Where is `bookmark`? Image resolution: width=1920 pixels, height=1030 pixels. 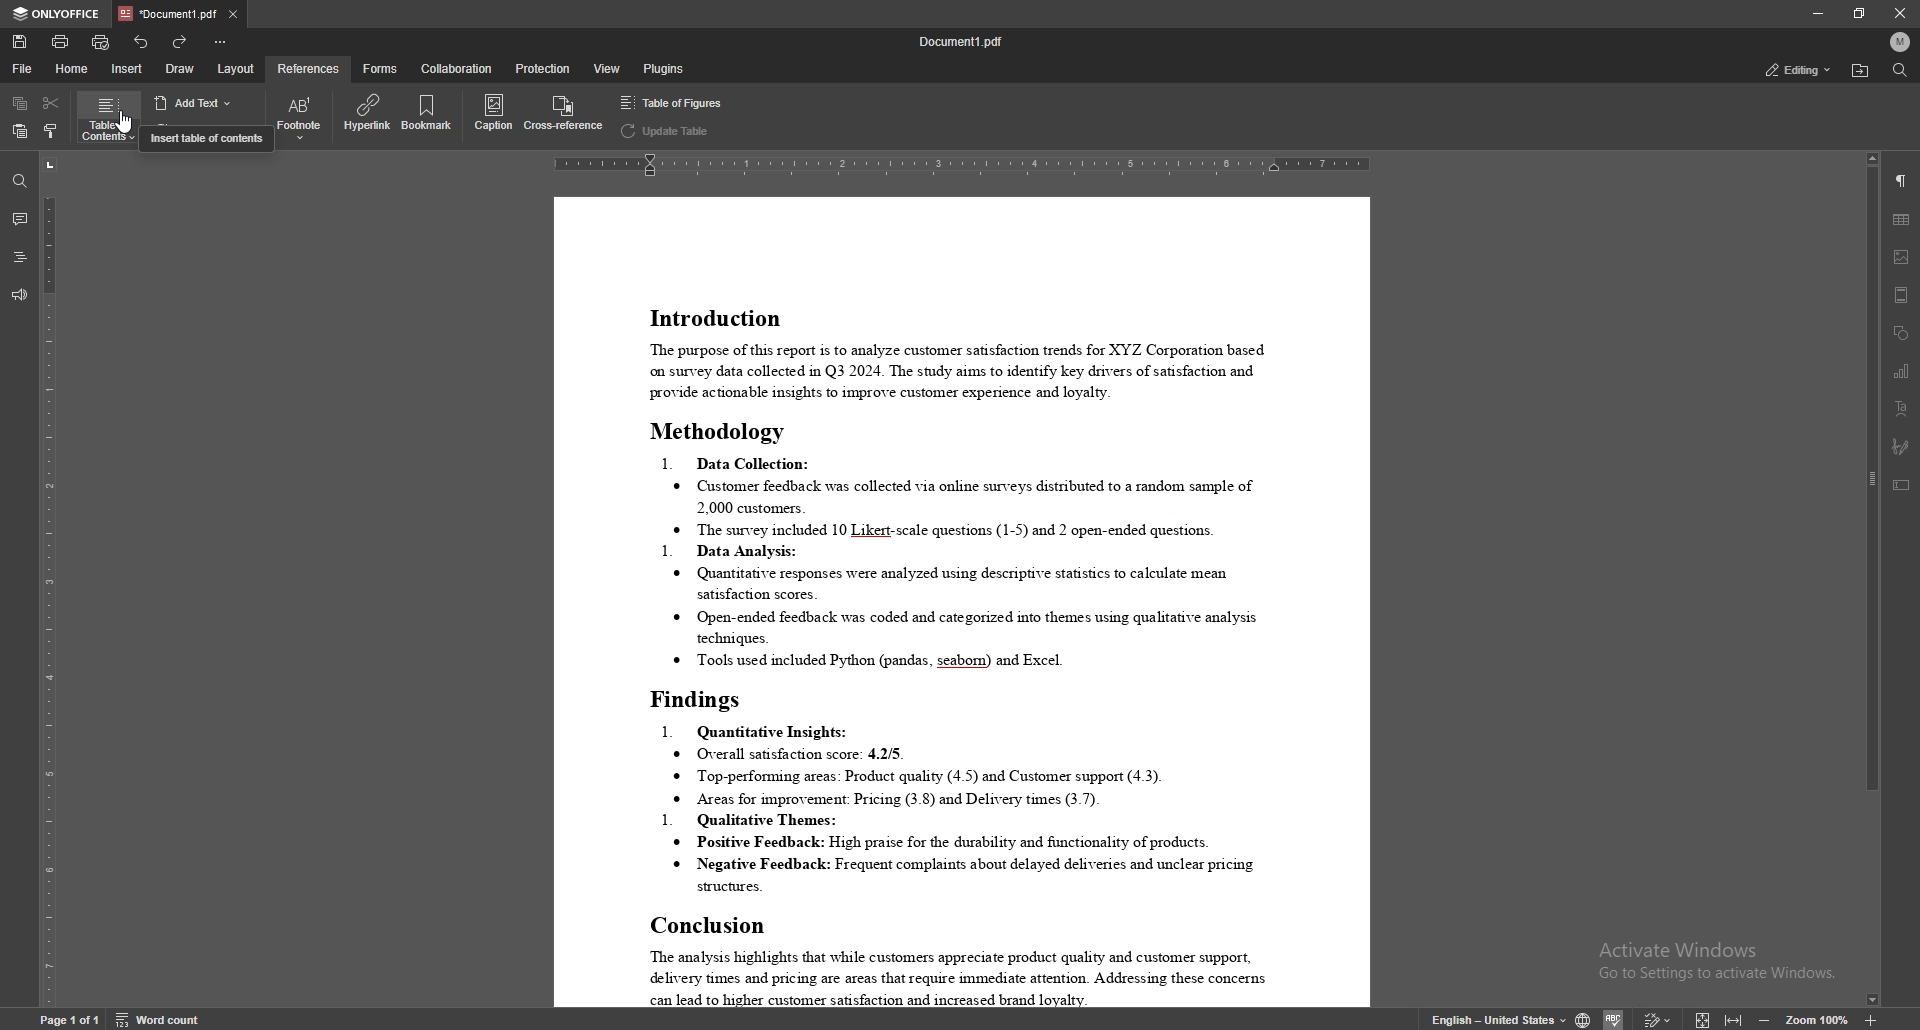
bookmark is located at coordinates (430, 114).